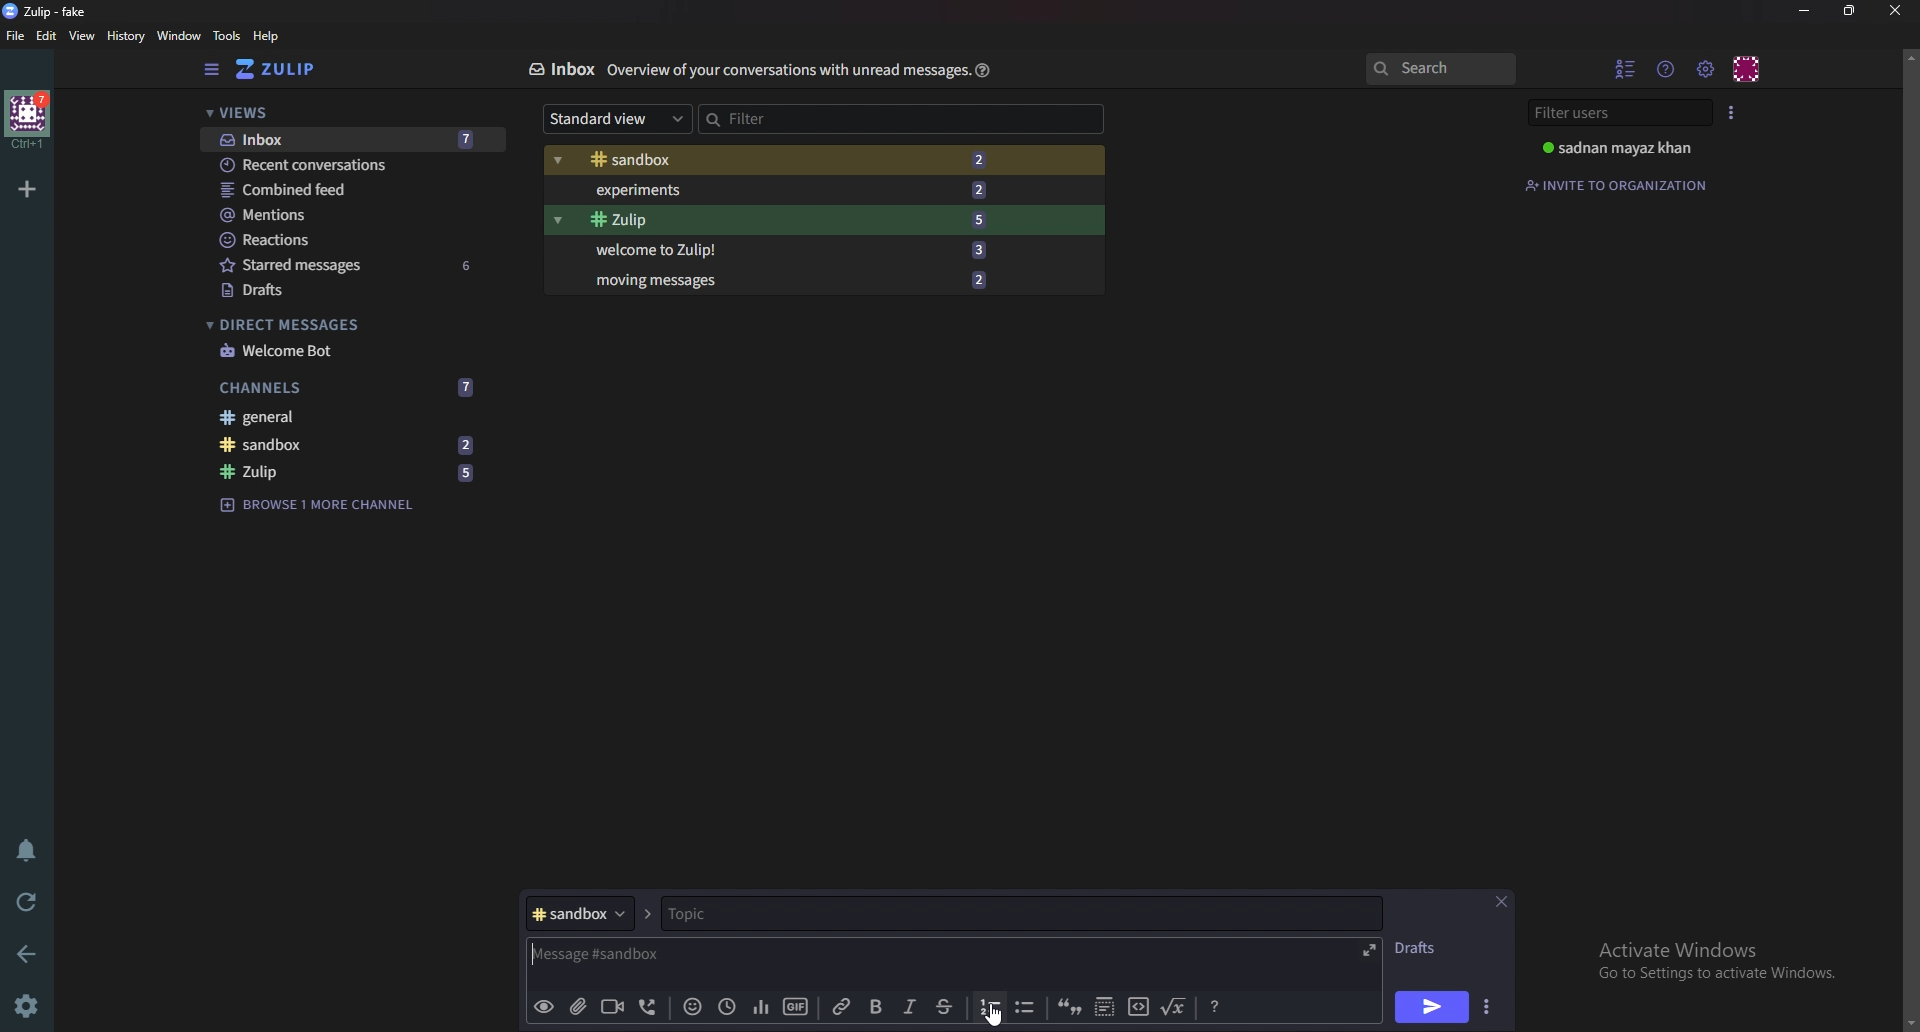 Image resolution: width=1920 pixels, height=1032 pixels. Describe the element at coordinates (1626, 68) in the screenshot. I see `hide User list` at that location.